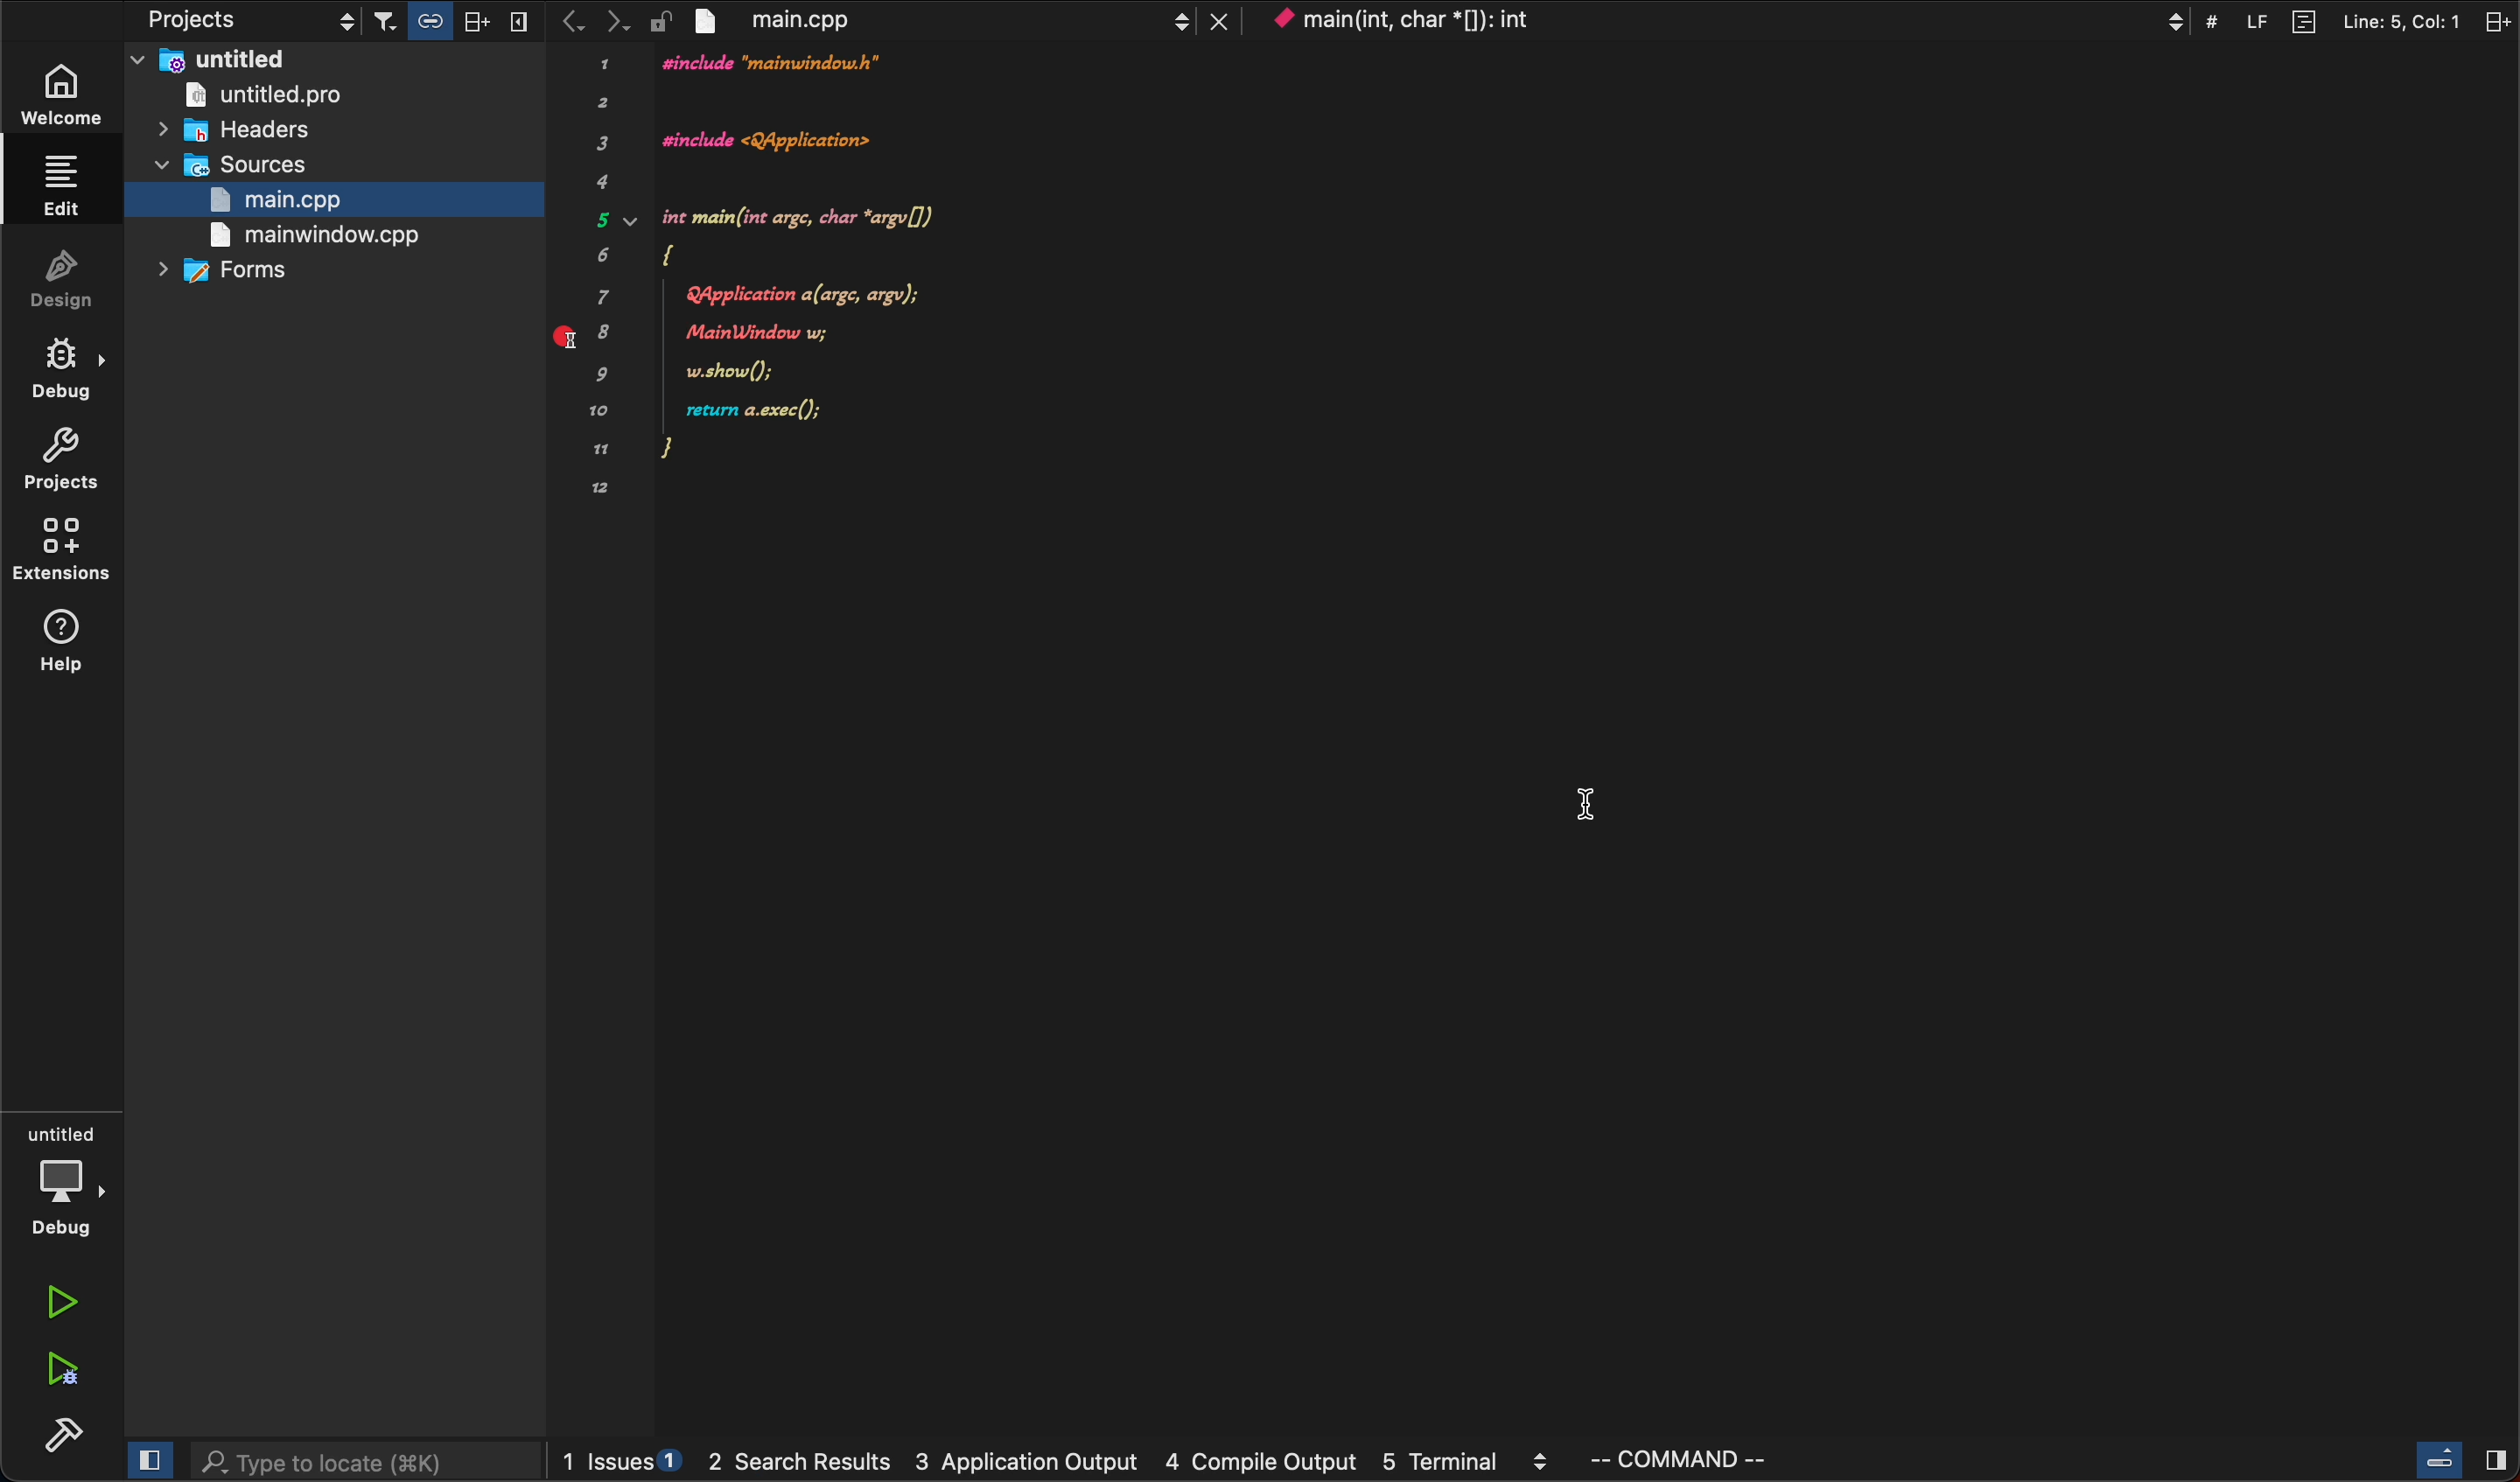  What do you see at coordinates (242, 134) in the screenshot?
I see `headers` at bounding box center [242, 134].